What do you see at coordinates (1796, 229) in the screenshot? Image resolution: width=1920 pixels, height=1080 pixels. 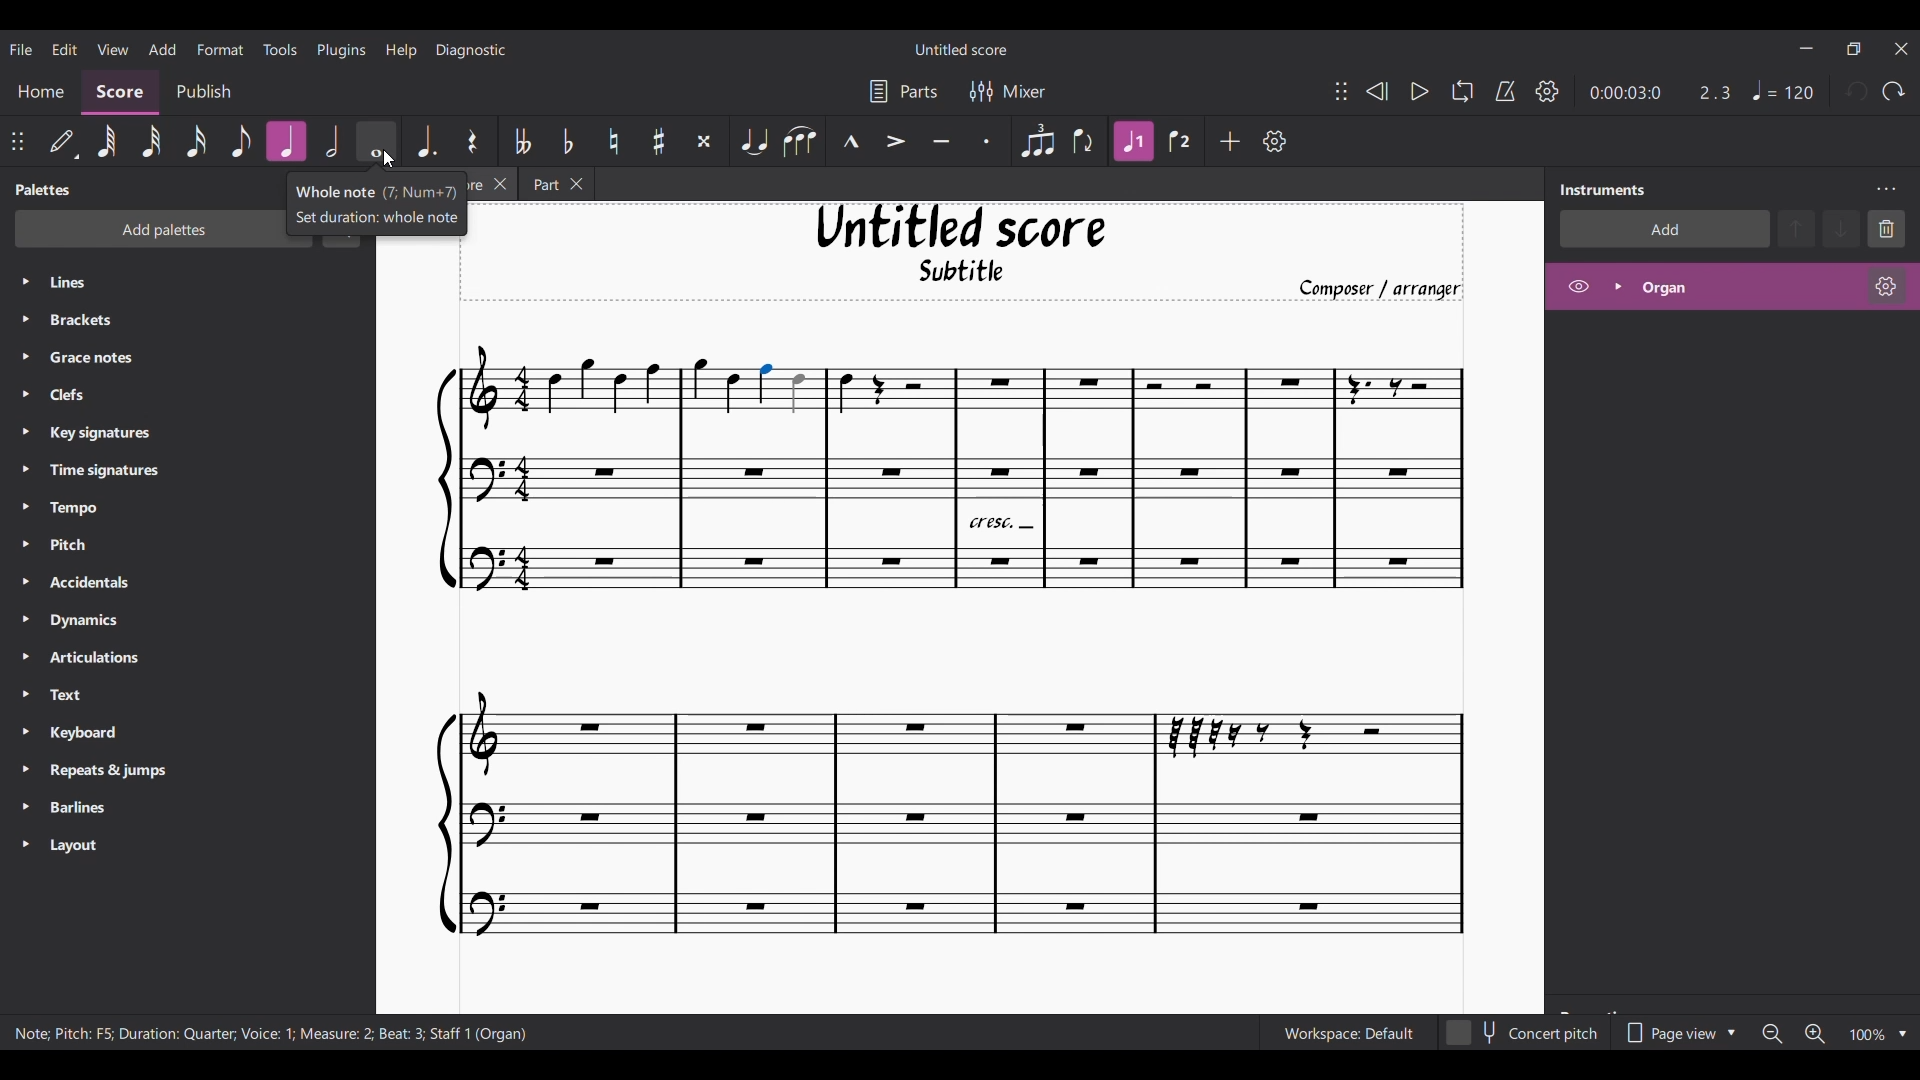 I see `Move selection up` at bounding box center [1796, 229].